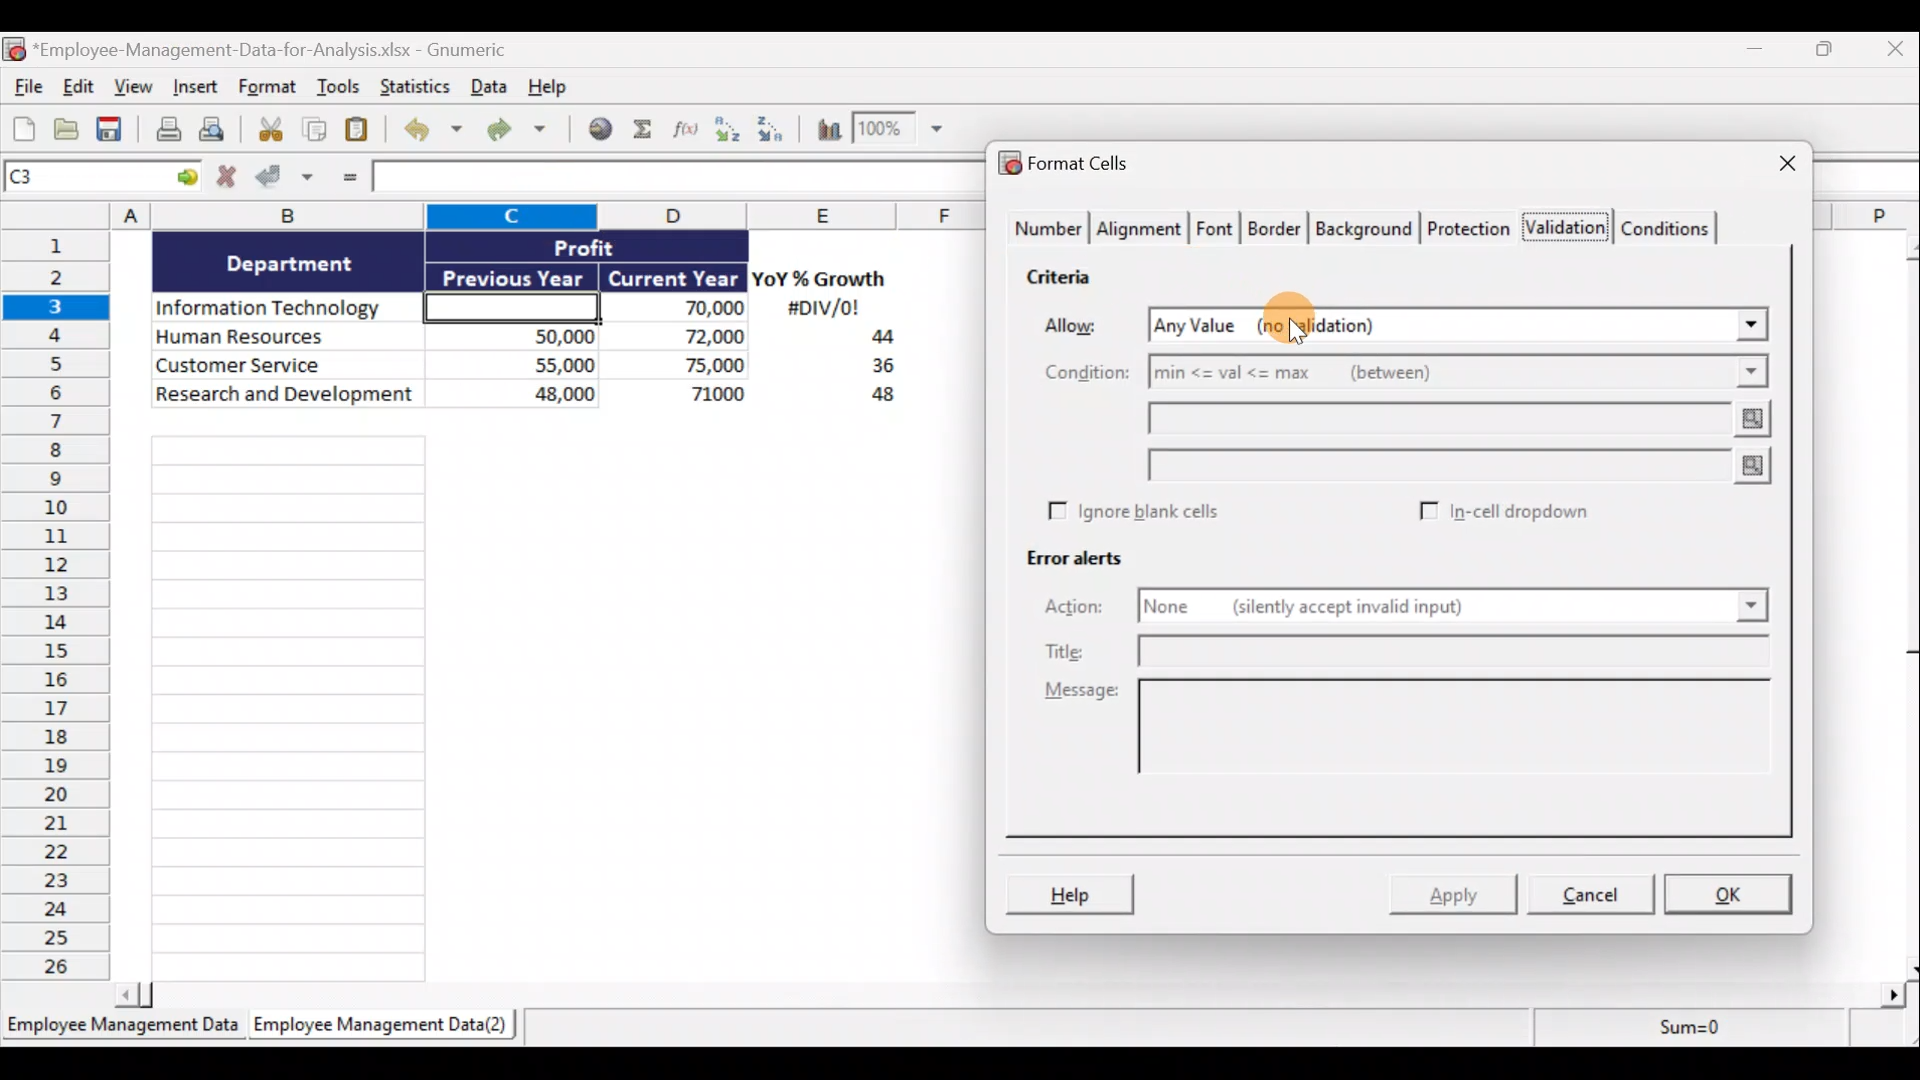  What do you see at coordinates (1216, 226) in the screenshot?
I see `Font` at bounding box center [1216, 226].